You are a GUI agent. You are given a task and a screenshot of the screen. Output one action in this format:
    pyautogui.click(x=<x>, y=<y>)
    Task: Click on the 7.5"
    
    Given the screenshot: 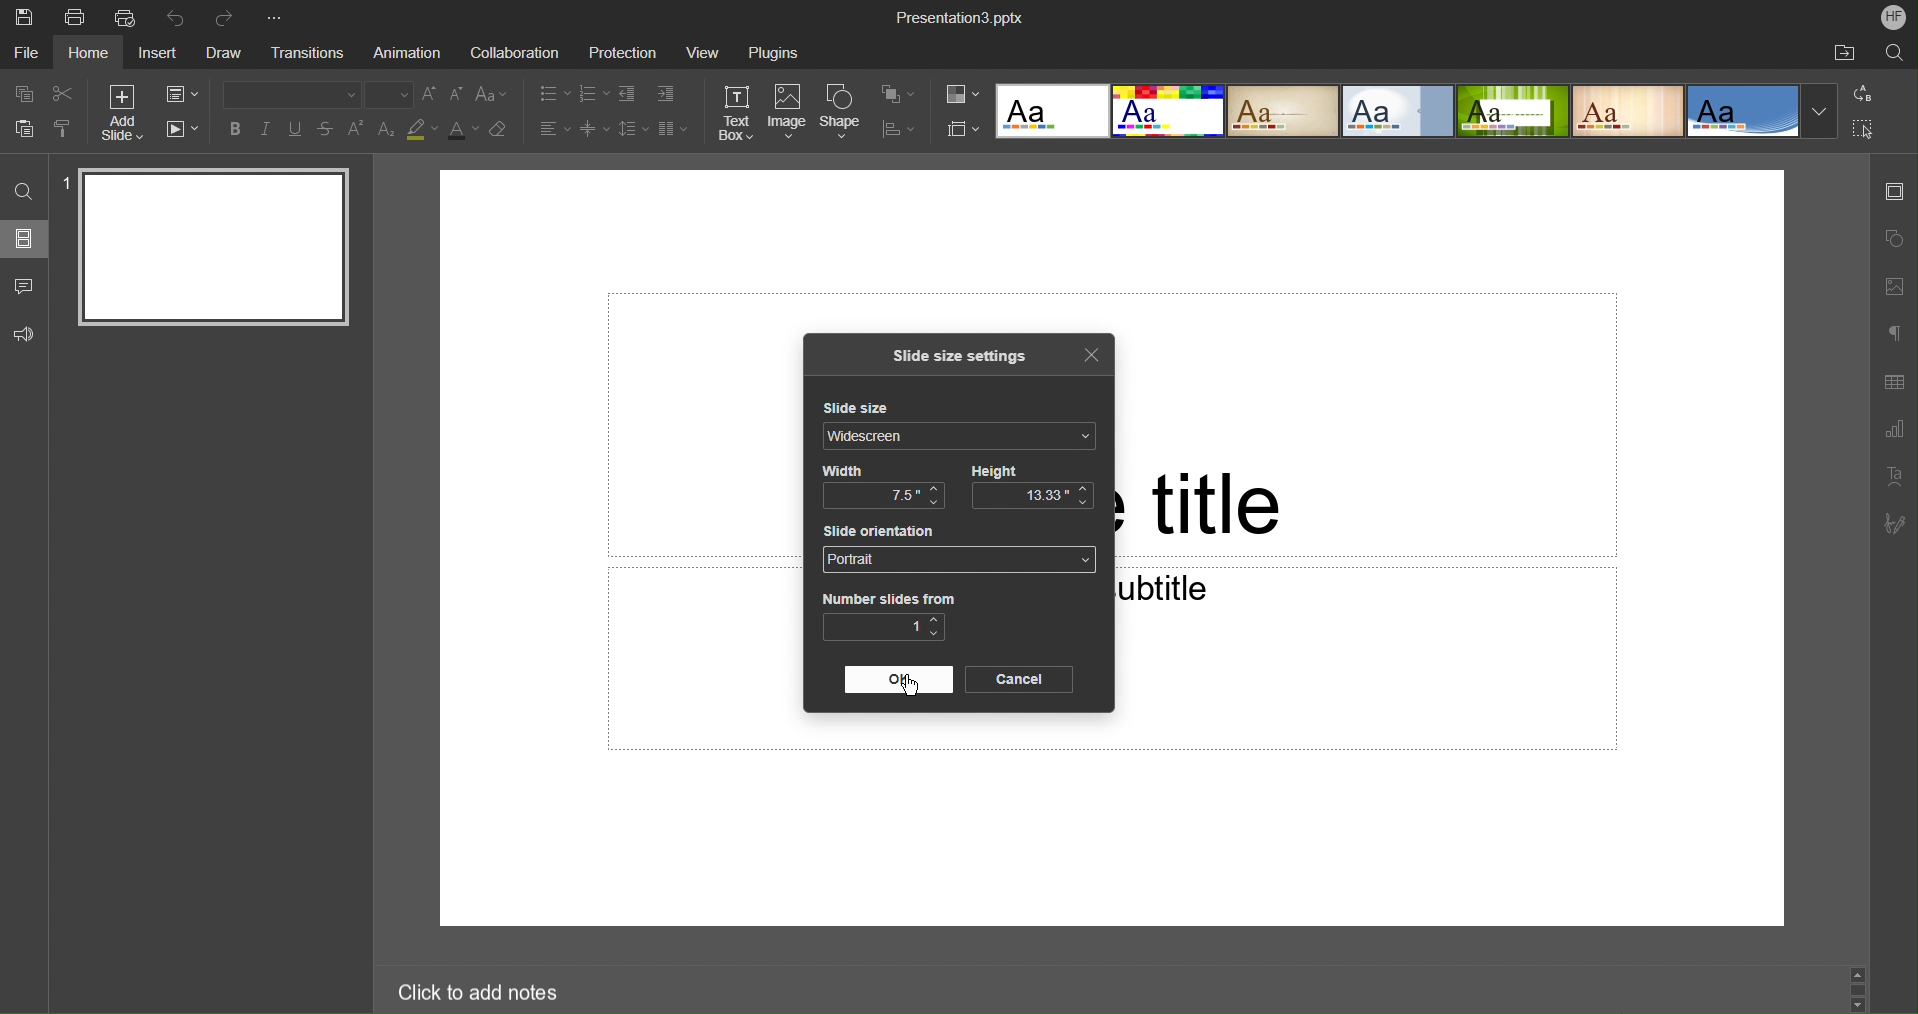 What is the action you would take?
    pyautogui.click(x=884, y=498)
    